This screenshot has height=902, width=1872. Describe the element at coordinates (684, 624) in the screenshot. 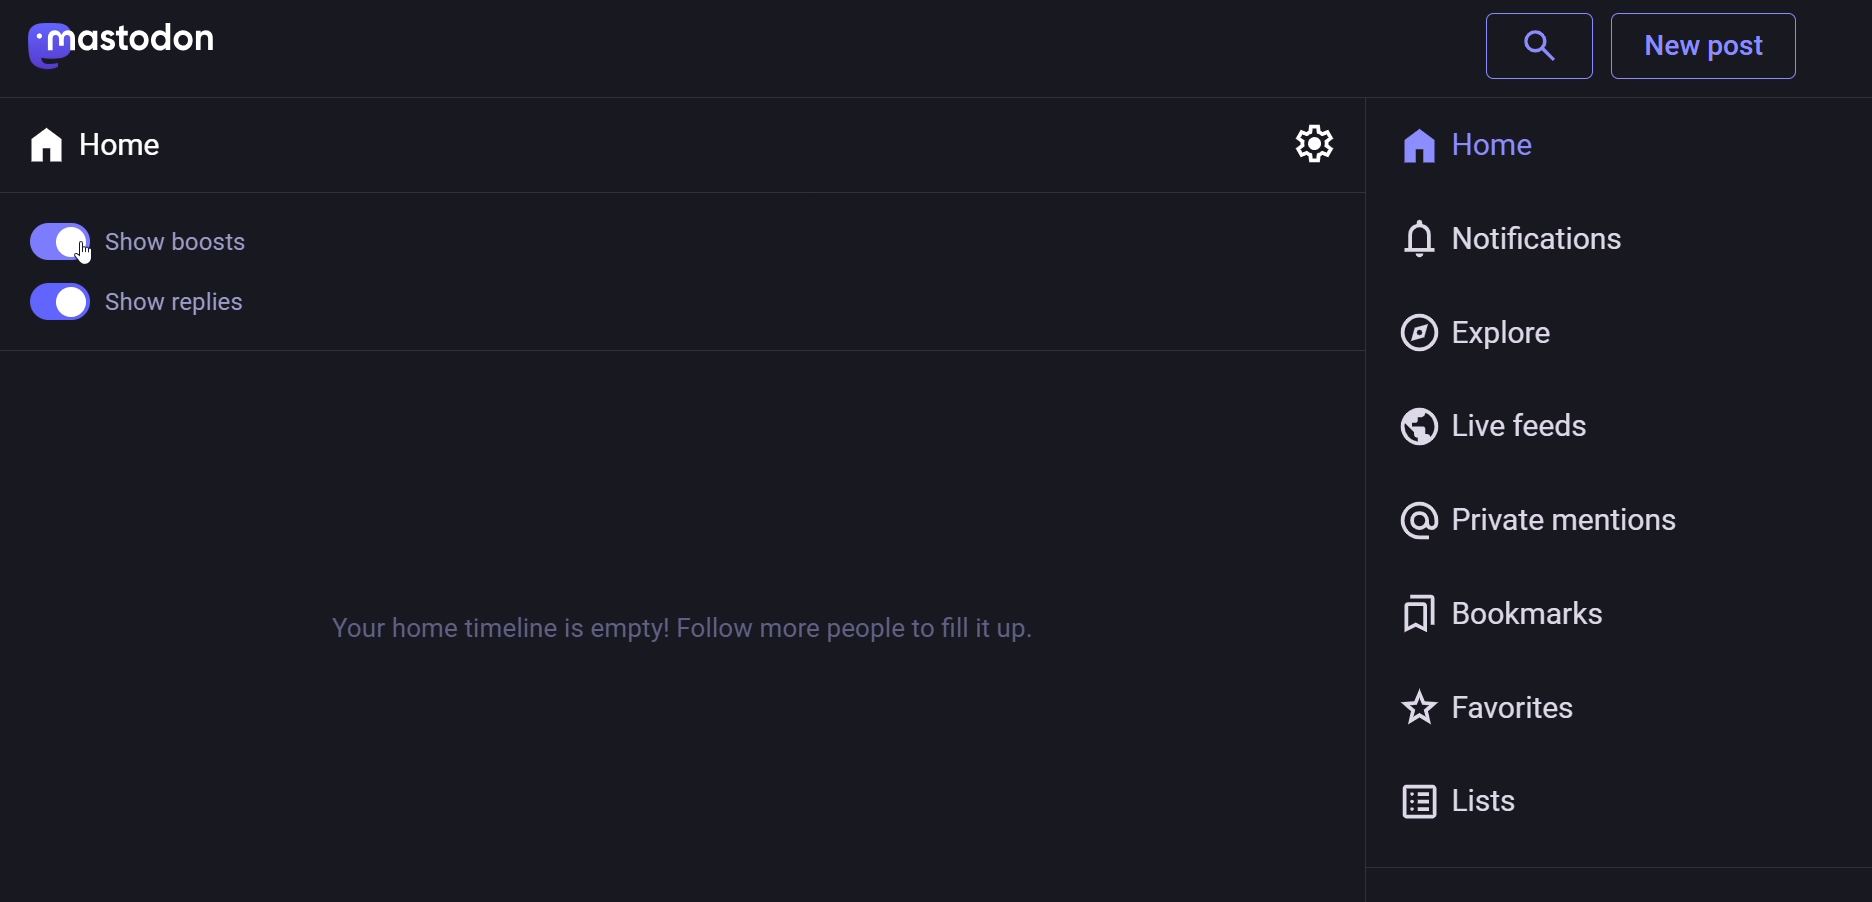

I see `Your home timeline is empty! Follow more people to fill it up.` at that location.